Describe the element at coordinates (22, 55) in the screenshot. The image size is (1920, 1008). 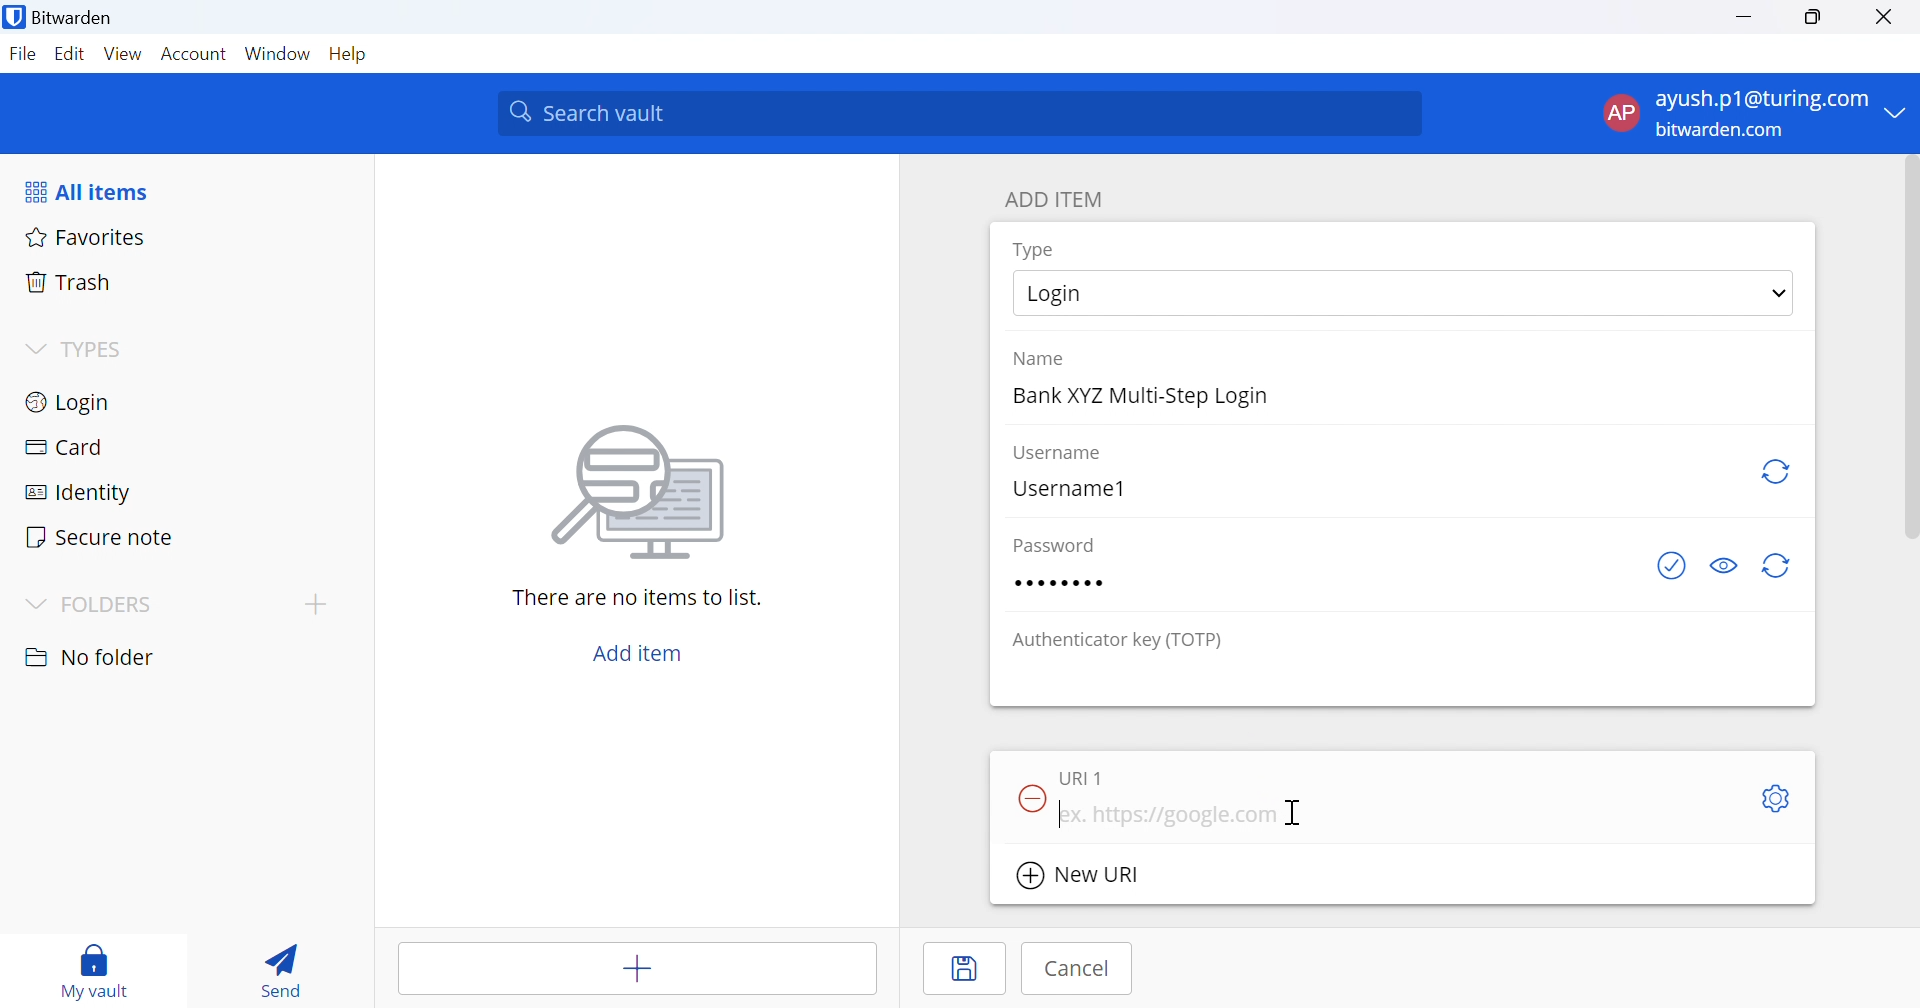
I see `File` at that location.